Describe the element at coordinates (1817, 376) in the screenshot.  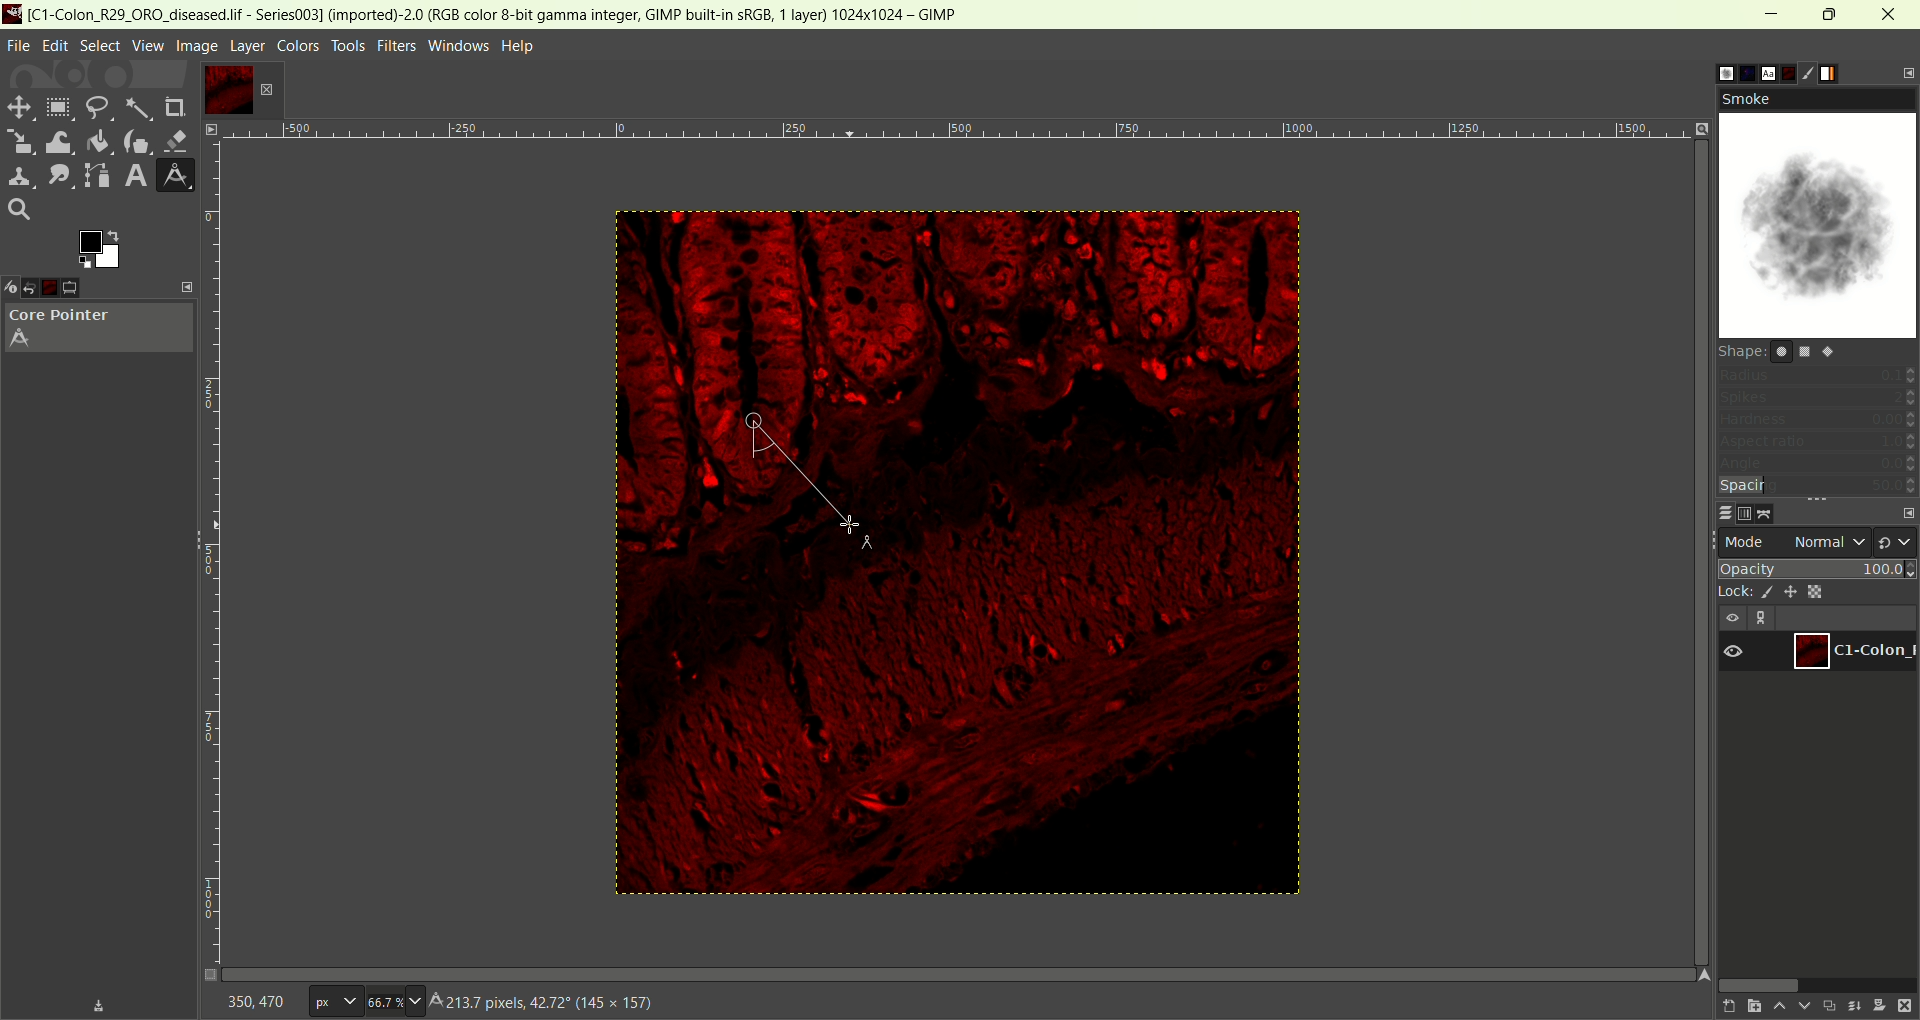
I see `radius` at that location.